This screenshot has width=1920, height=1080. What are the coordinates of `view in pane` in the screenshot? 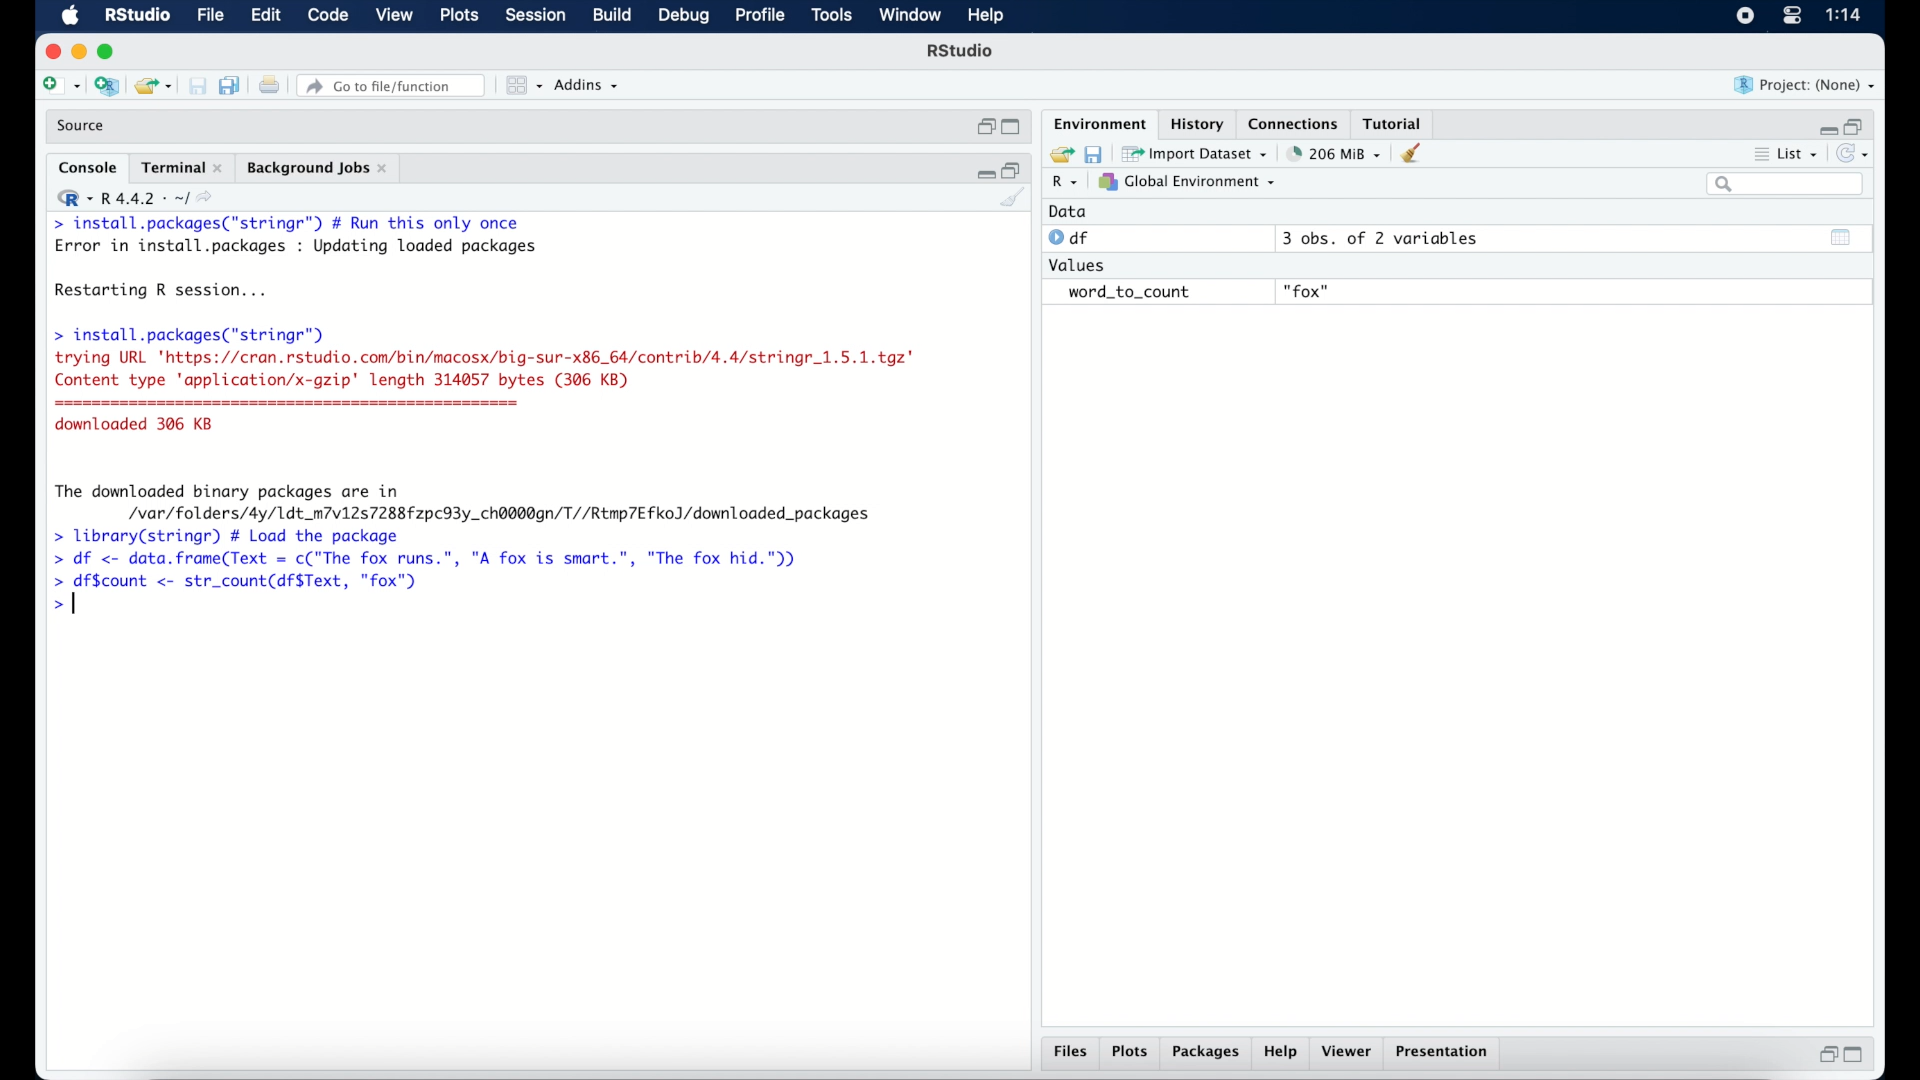 It's located at (522, 86).